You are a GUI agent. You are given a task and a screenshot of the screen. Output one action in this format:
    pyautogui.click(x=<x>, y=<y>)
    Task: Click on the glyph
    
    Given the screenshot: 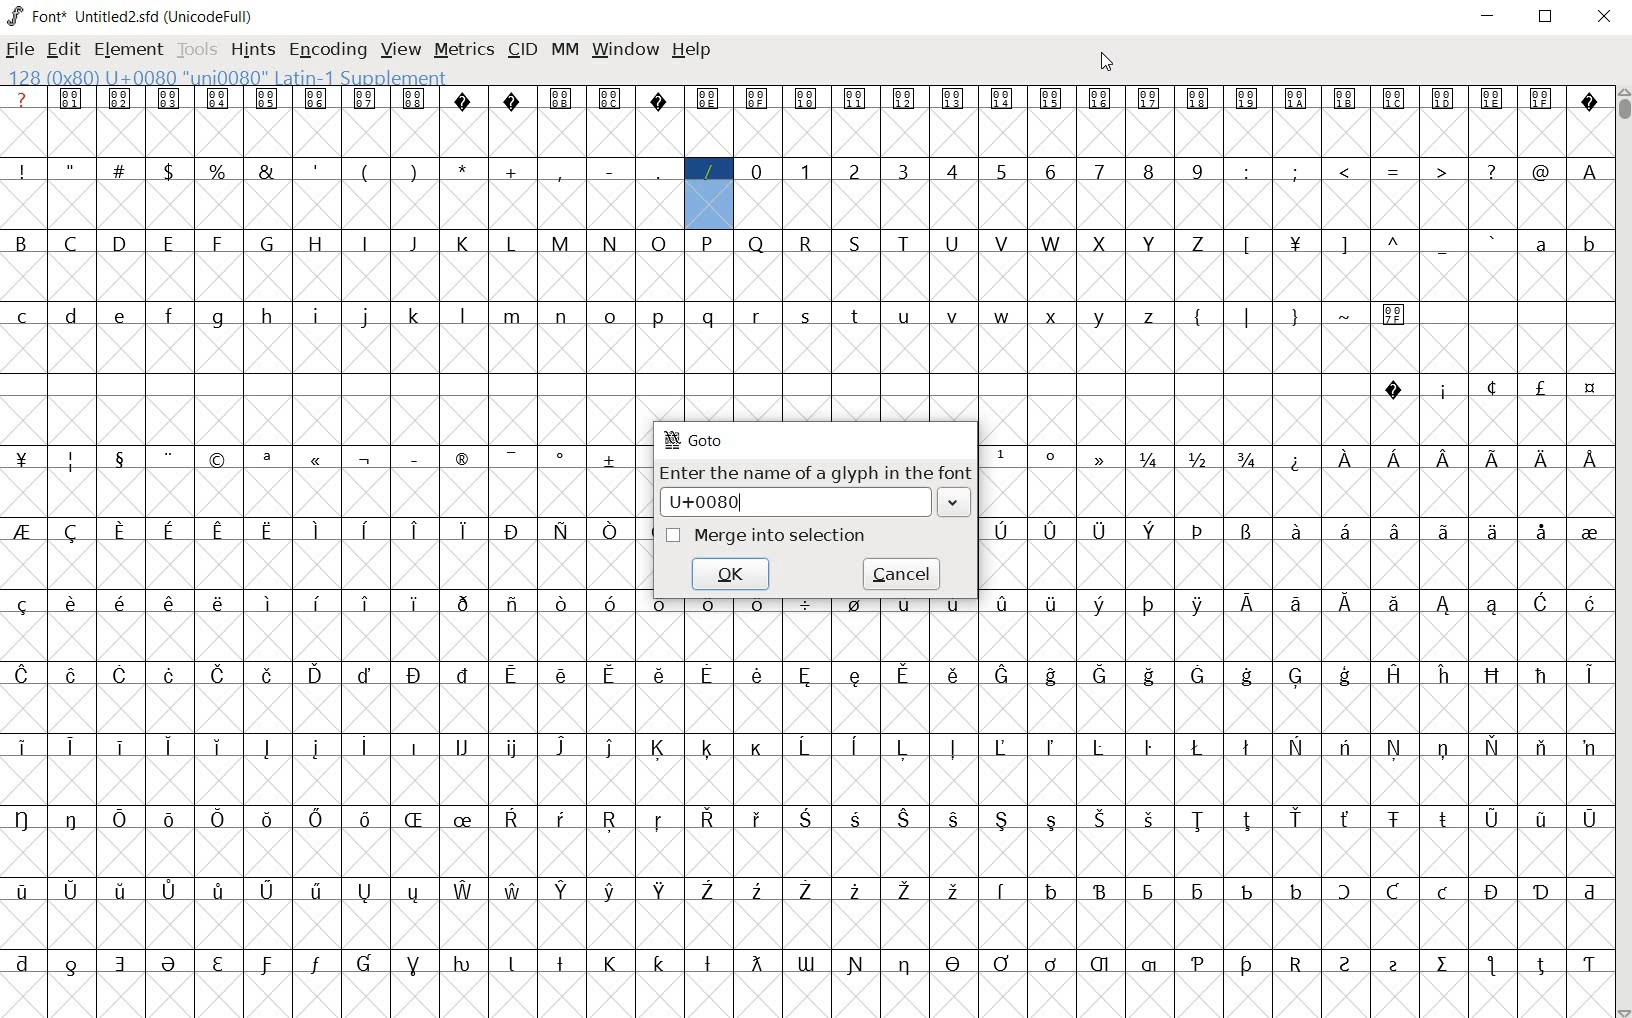 What is the action you would take?
    pyautogui.click(x=170, y=891)
    